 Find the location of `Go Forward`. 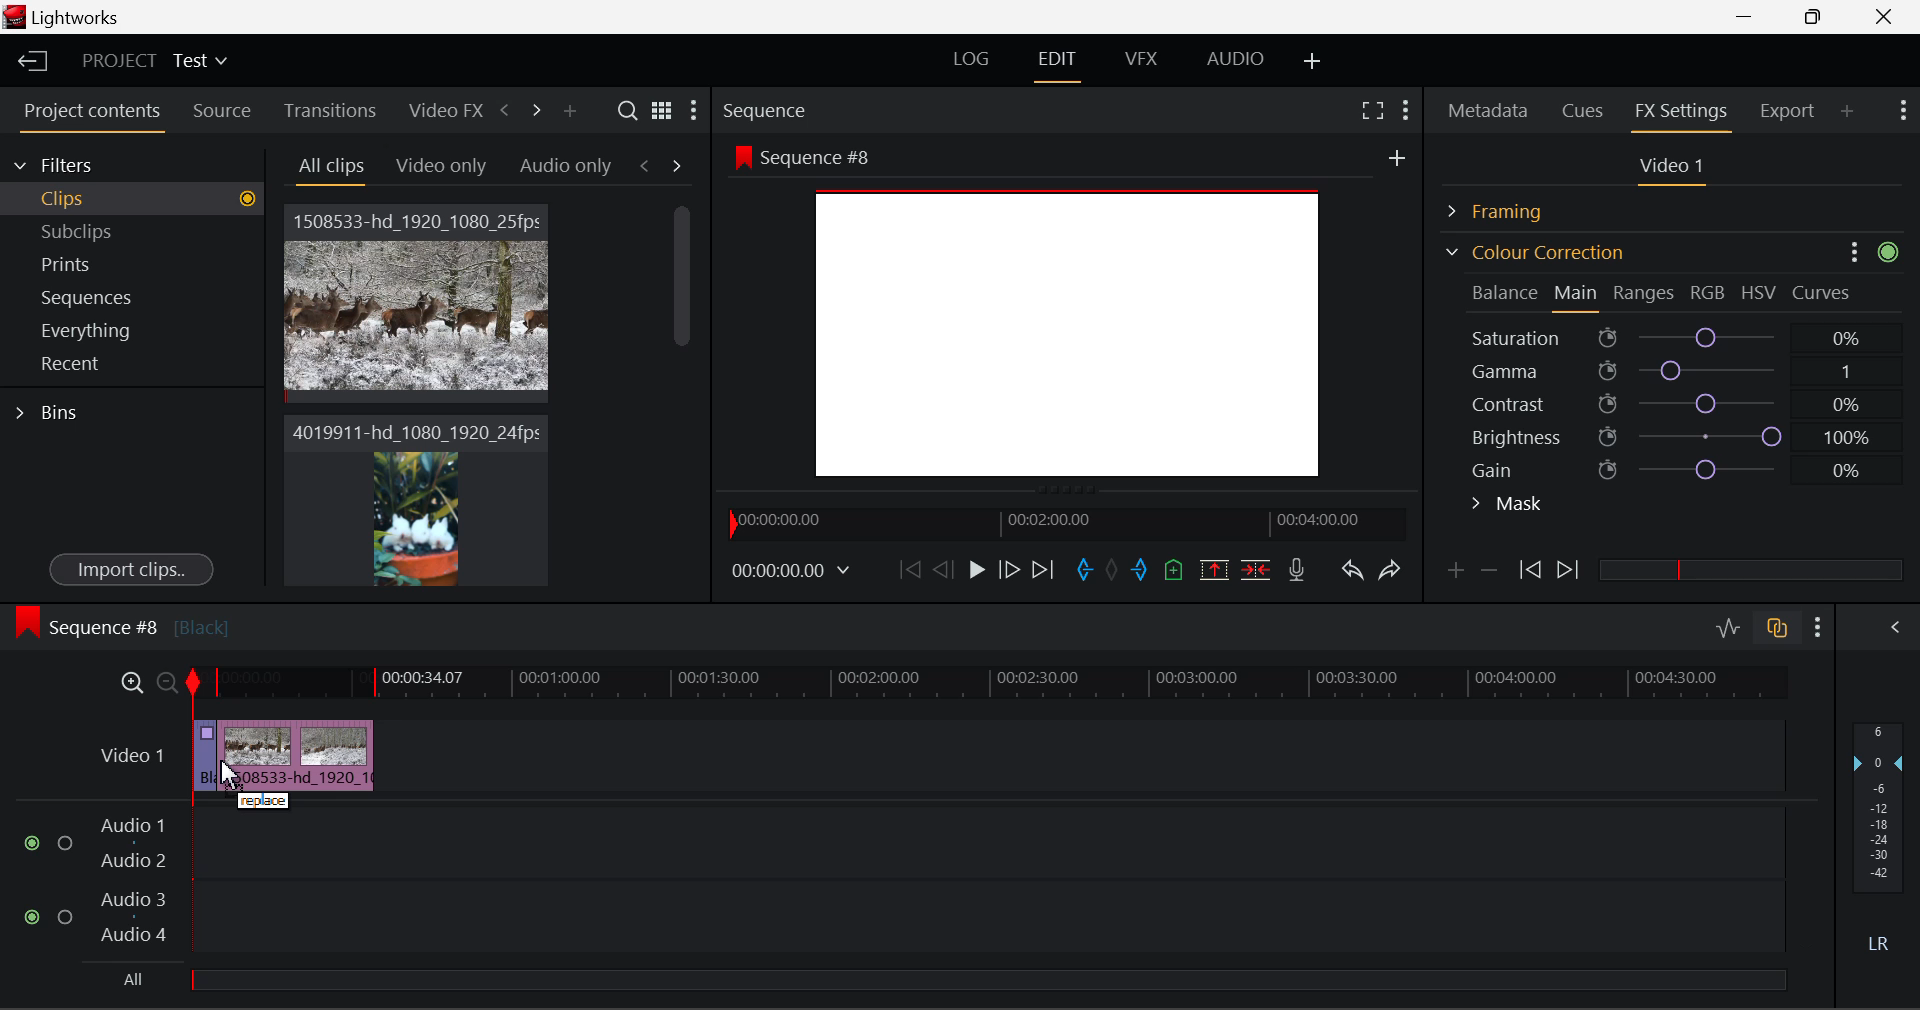

Go Forward is located at coordinates (1009, 569).